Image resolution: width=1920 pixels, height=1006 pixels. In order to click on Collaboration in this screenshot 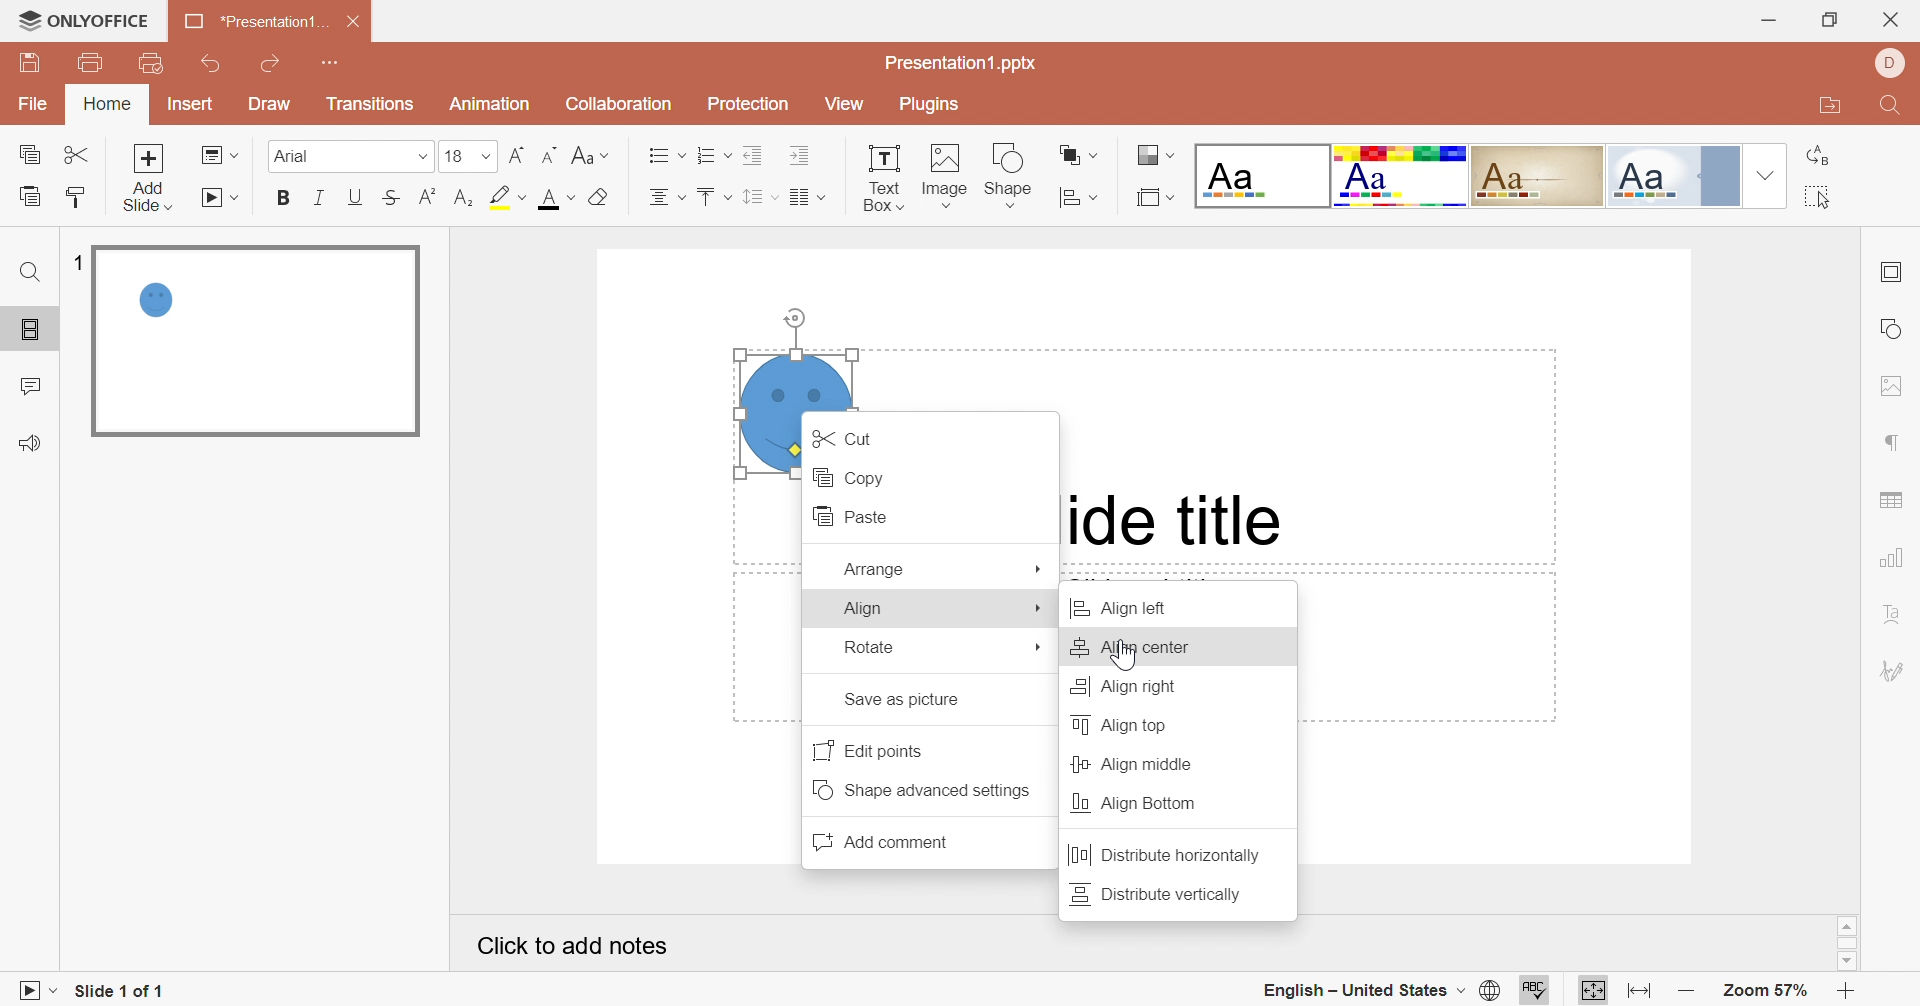, I will do `click(615, 104)`.